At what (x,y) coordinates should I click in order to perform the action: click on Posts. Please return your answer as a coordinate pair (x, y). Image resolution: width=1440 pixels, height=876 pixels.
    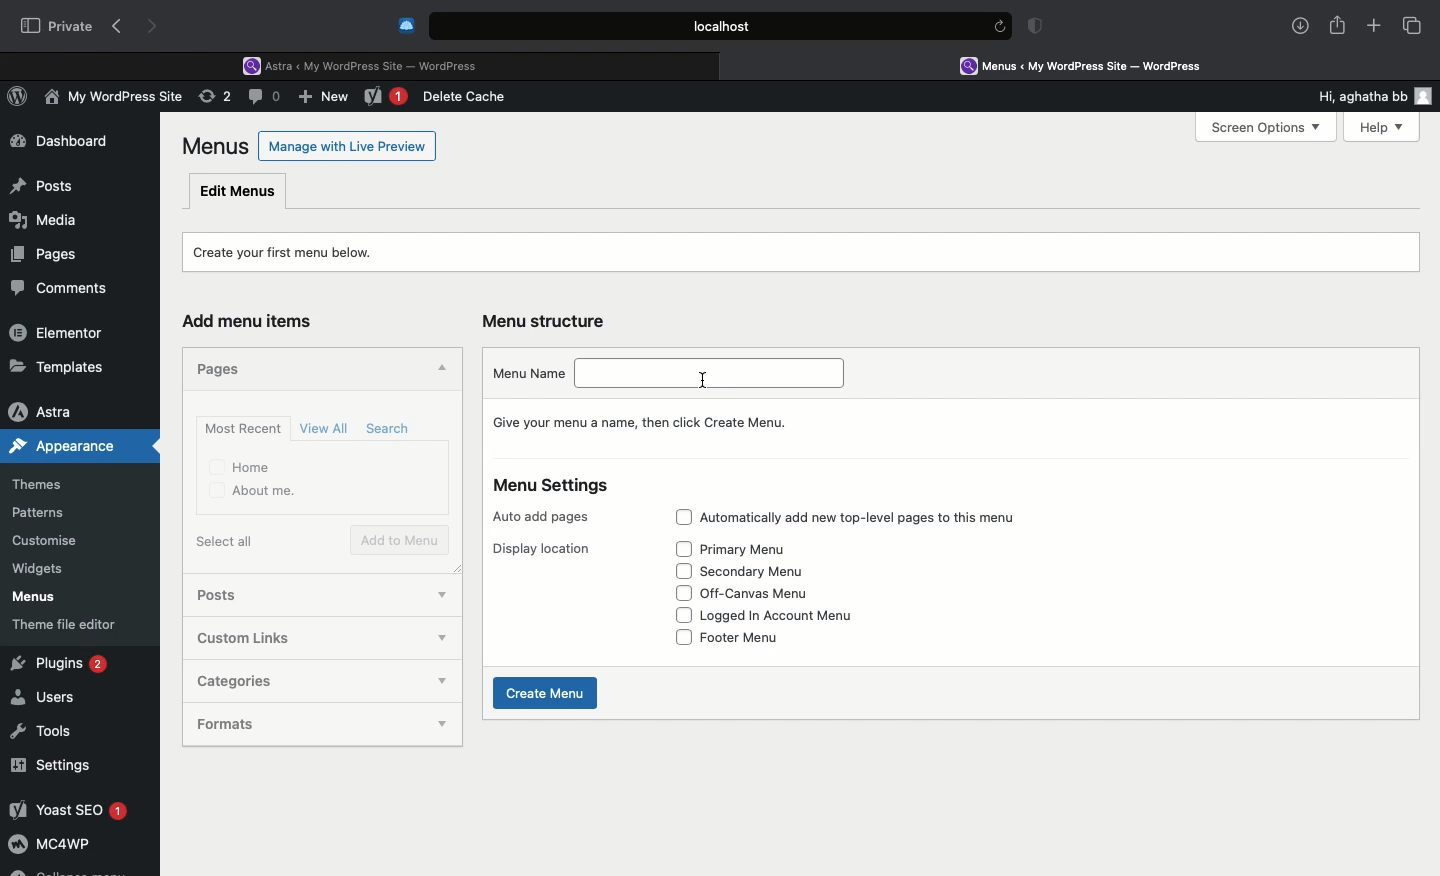
    Looking at the image, I should click on (41, 181).